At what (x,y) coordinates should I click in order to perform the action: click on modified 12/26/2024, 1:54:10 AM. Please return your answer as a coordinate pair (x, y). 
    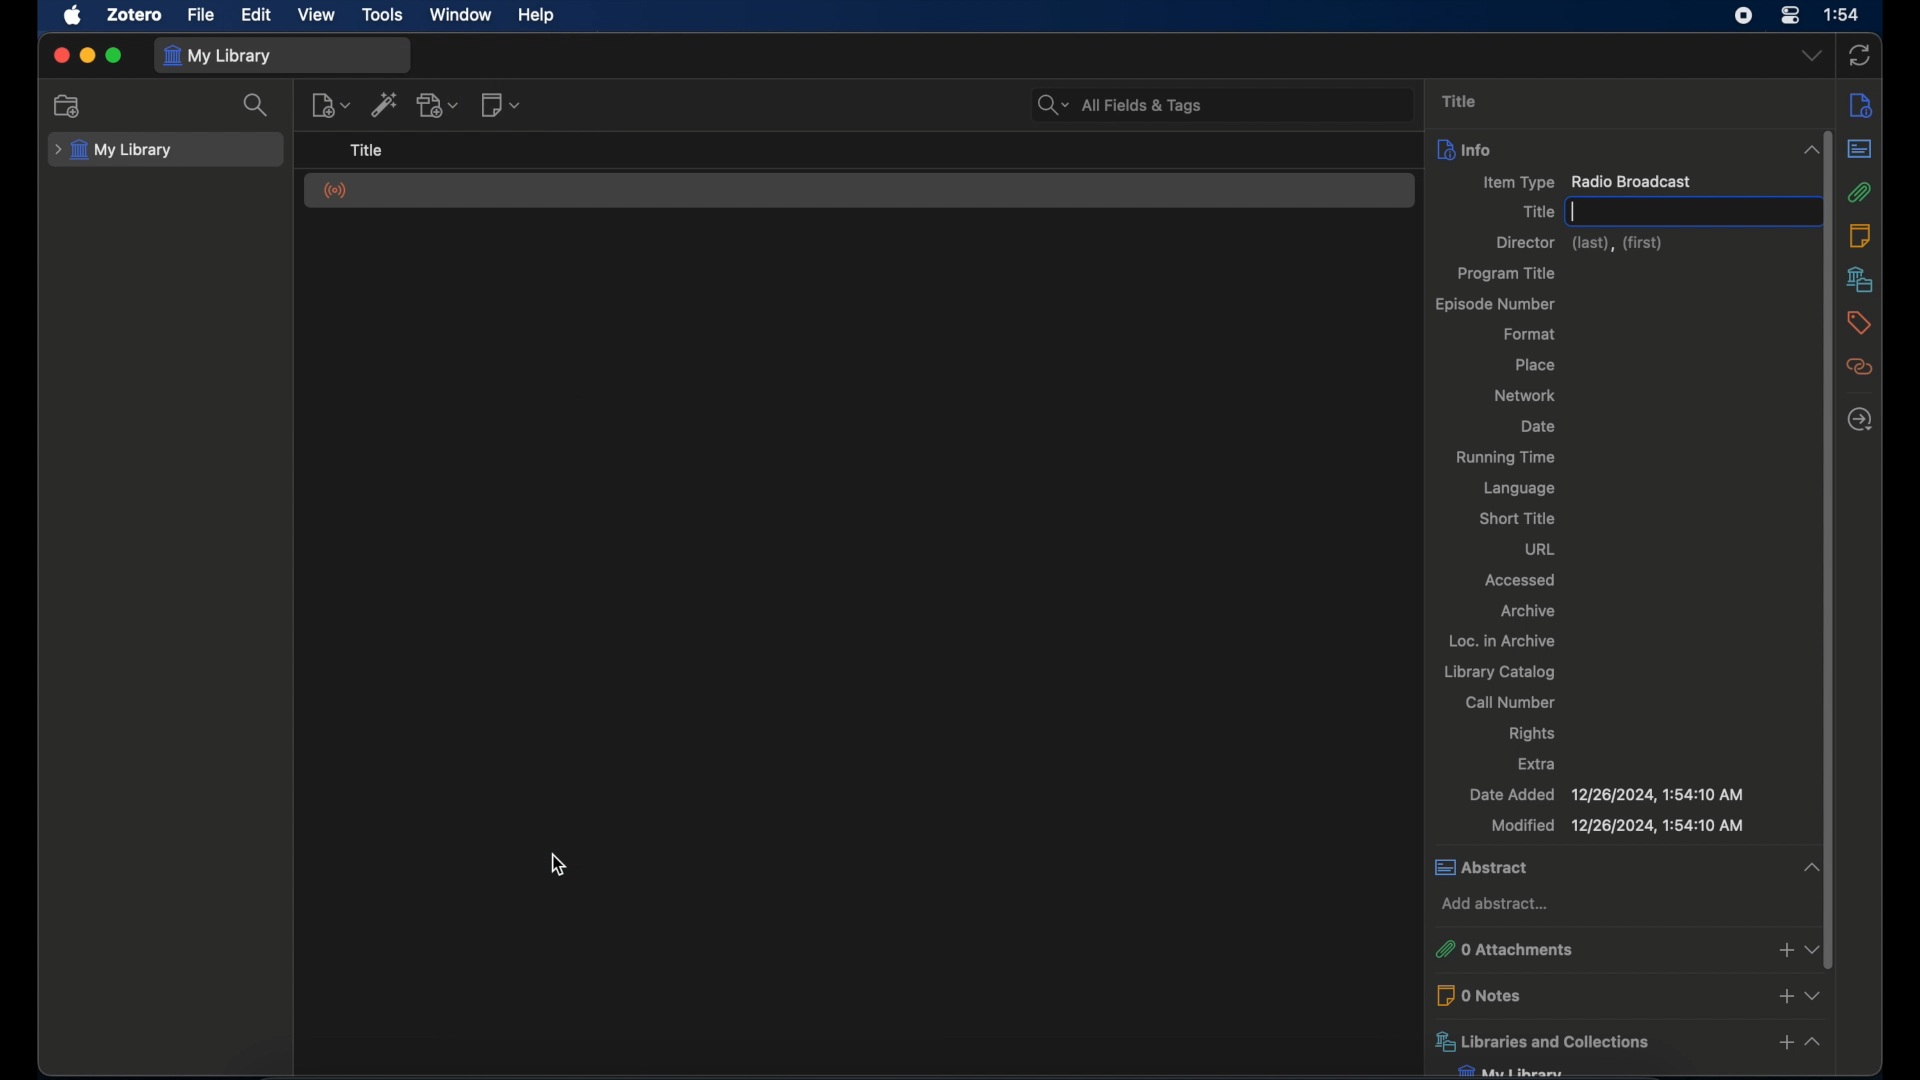
    Looking at the image, I should click on (1620, 827).